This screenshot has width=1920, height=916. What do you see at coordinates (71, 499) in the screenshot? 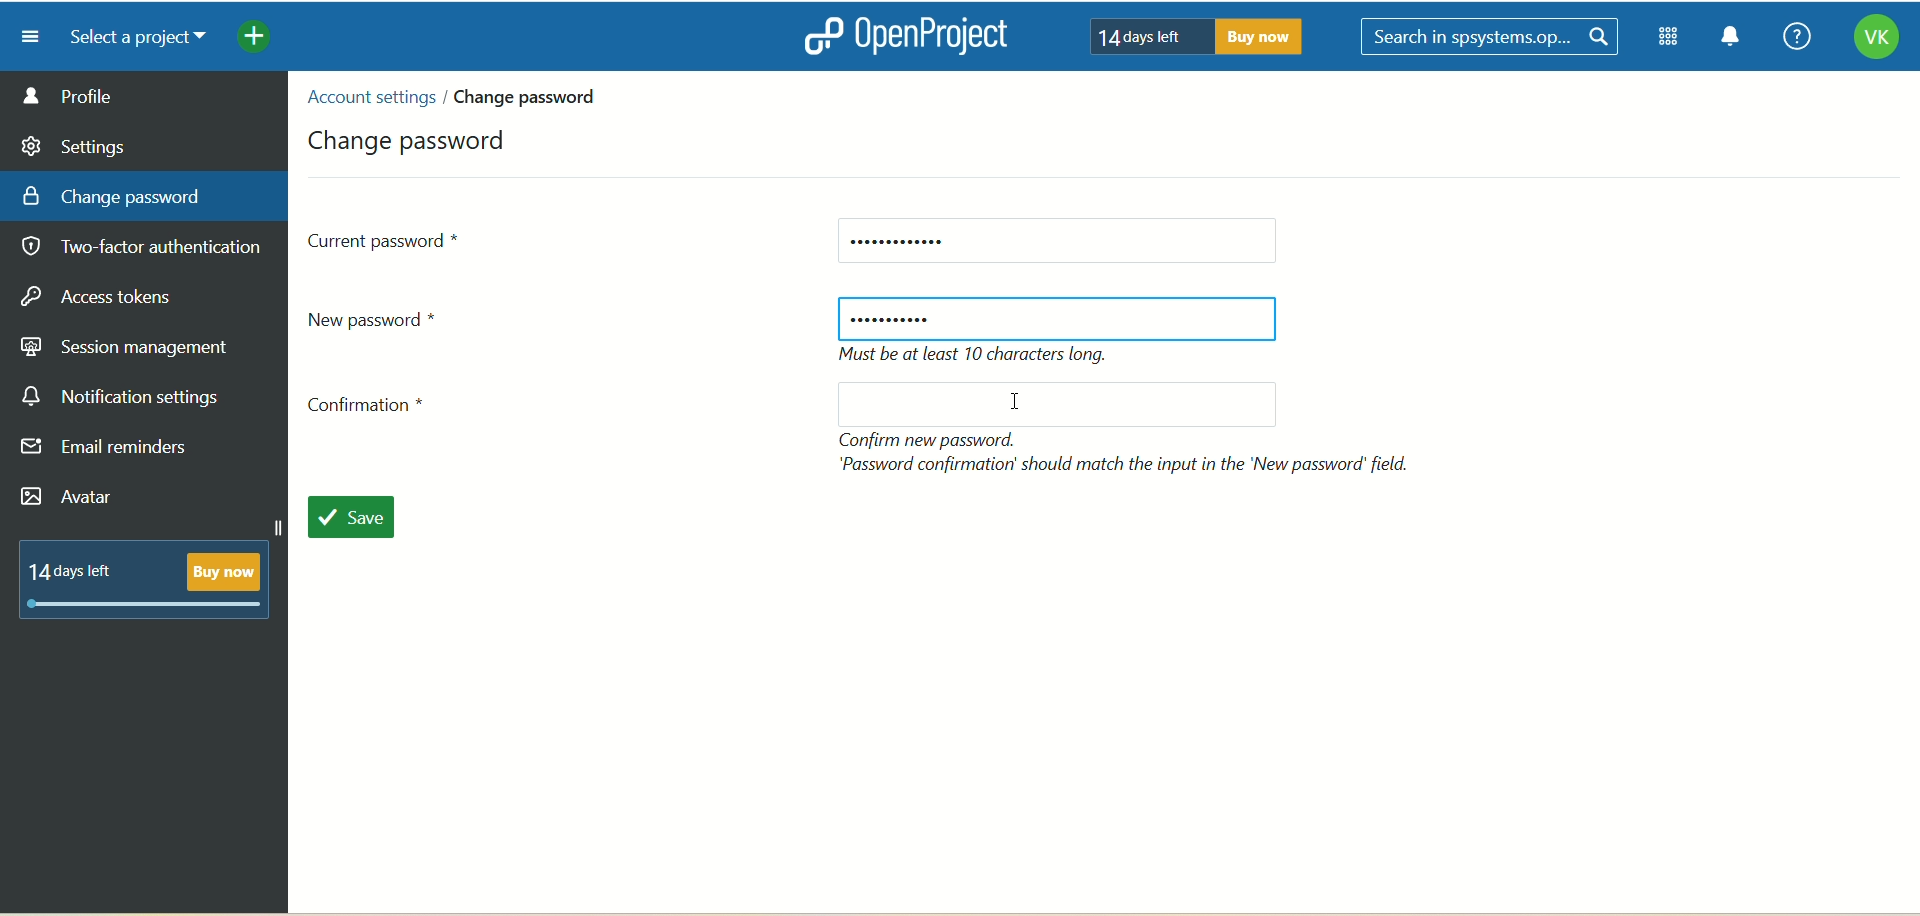
I see `avatar` at bounding box center [71, 499].